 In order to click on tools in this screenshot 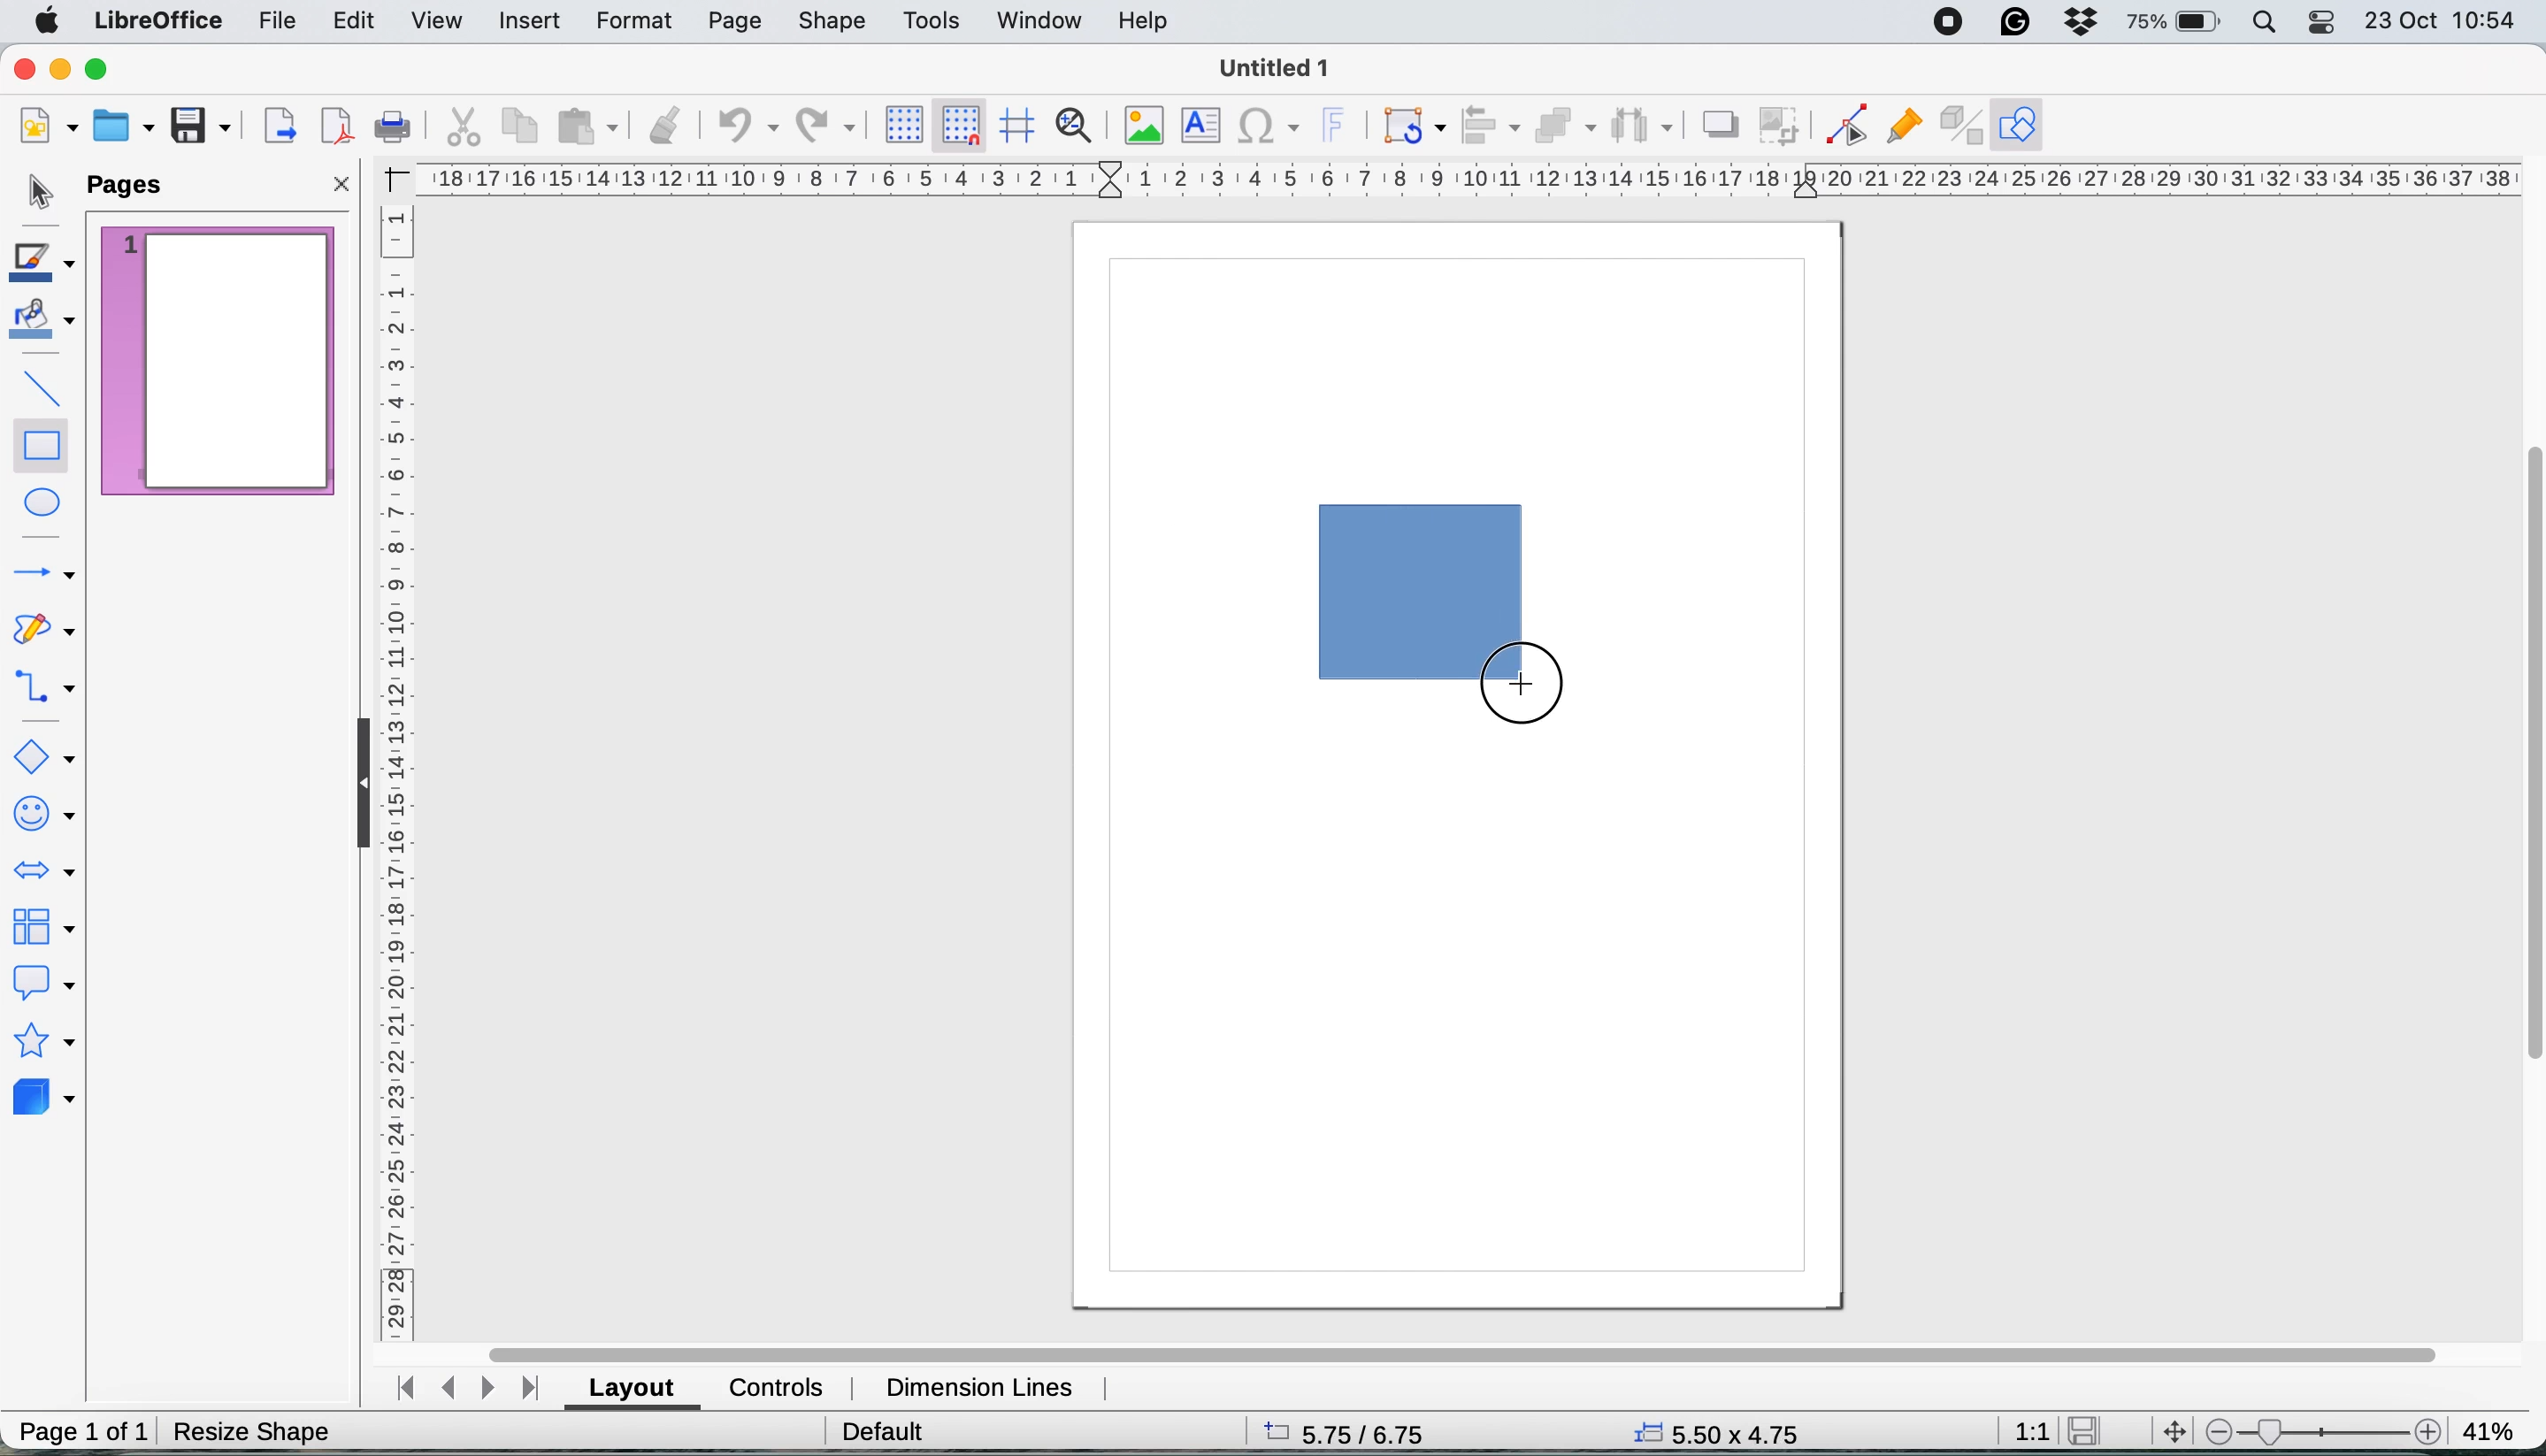, I will do `click(933, 20)`.